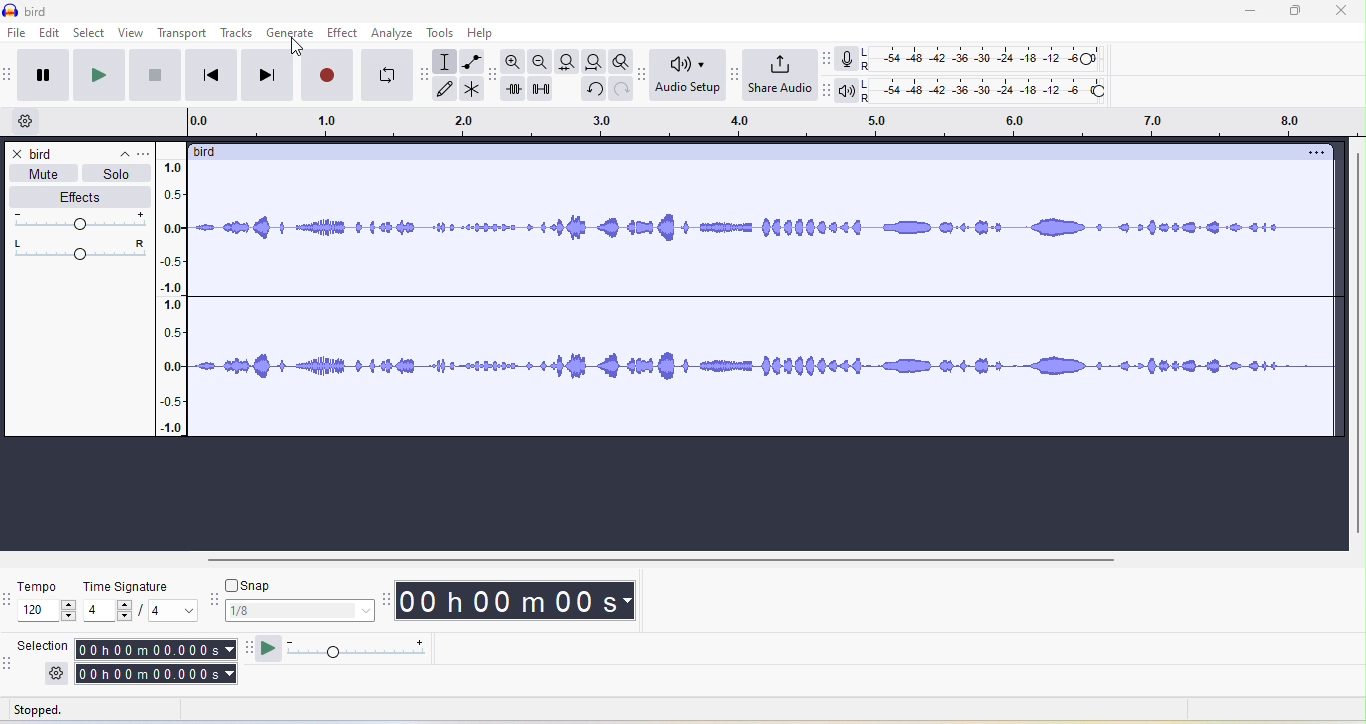  What do you see at coordinates (829, 58) in the screenshot?
I see `audacity record meter toolbar` at bounding box center [829, 58].